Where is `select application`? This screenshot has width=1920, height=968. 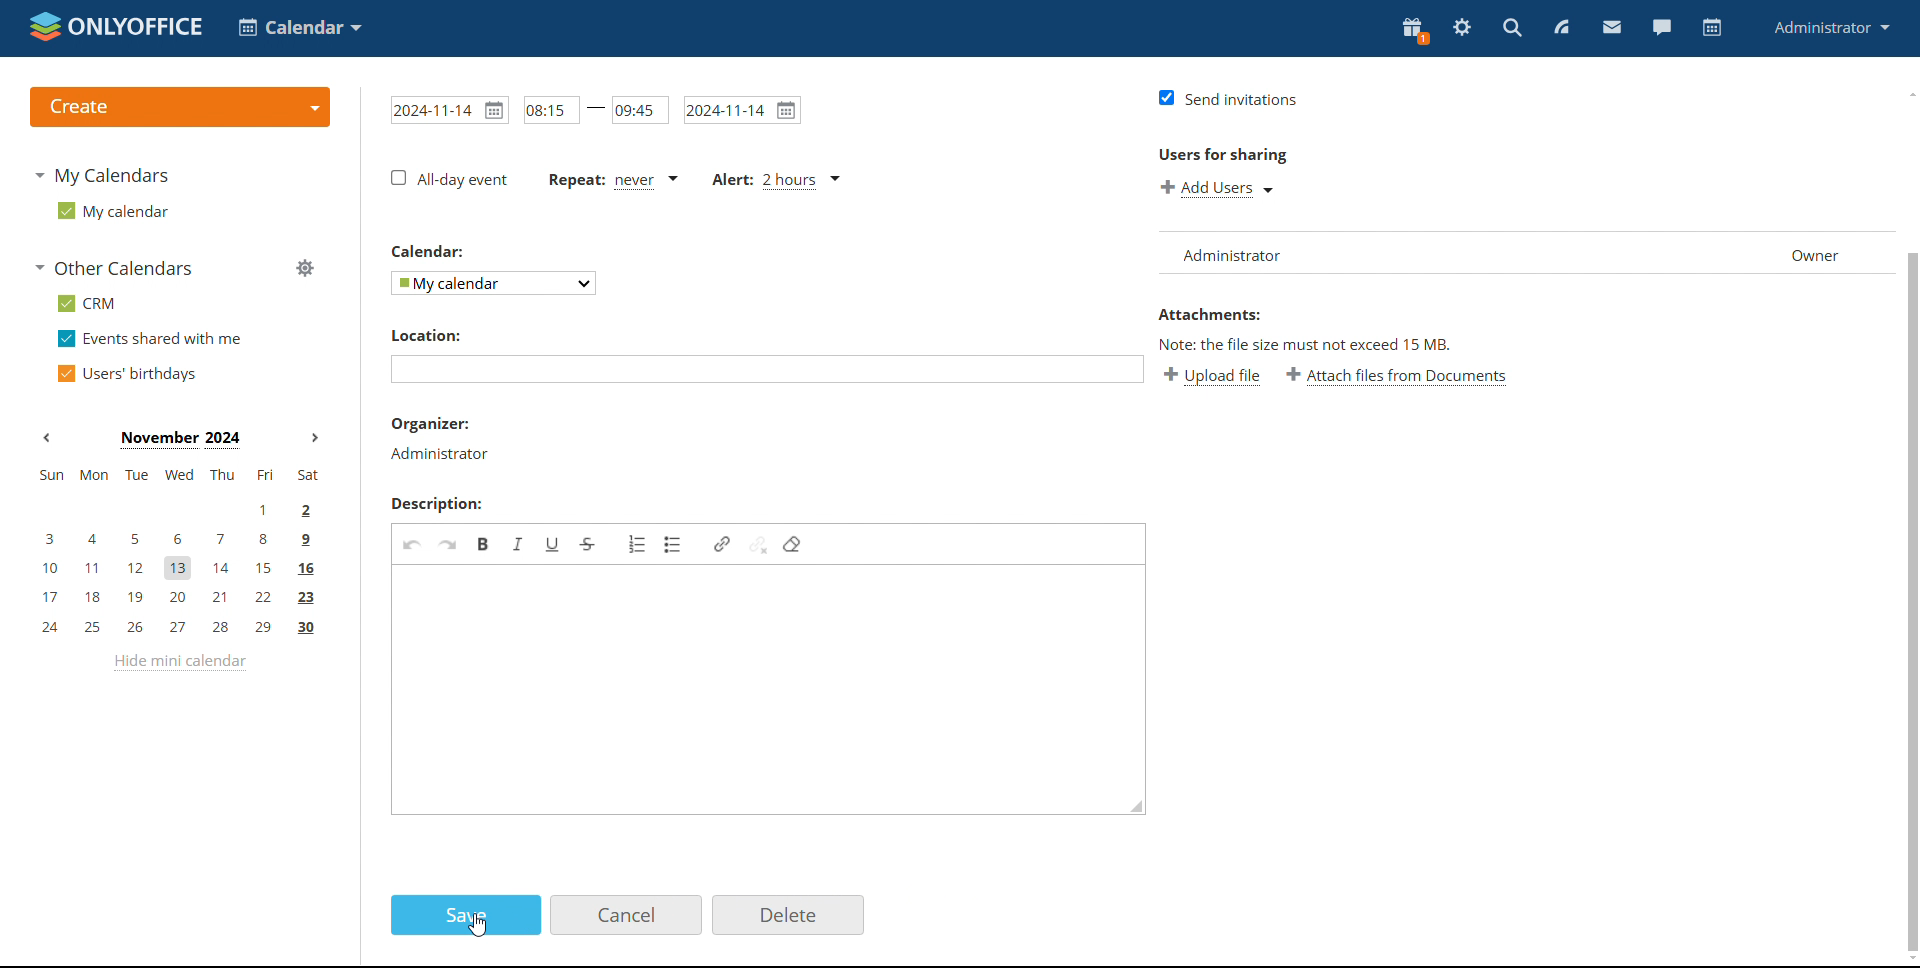 select application is located at coordinates (299, 27).